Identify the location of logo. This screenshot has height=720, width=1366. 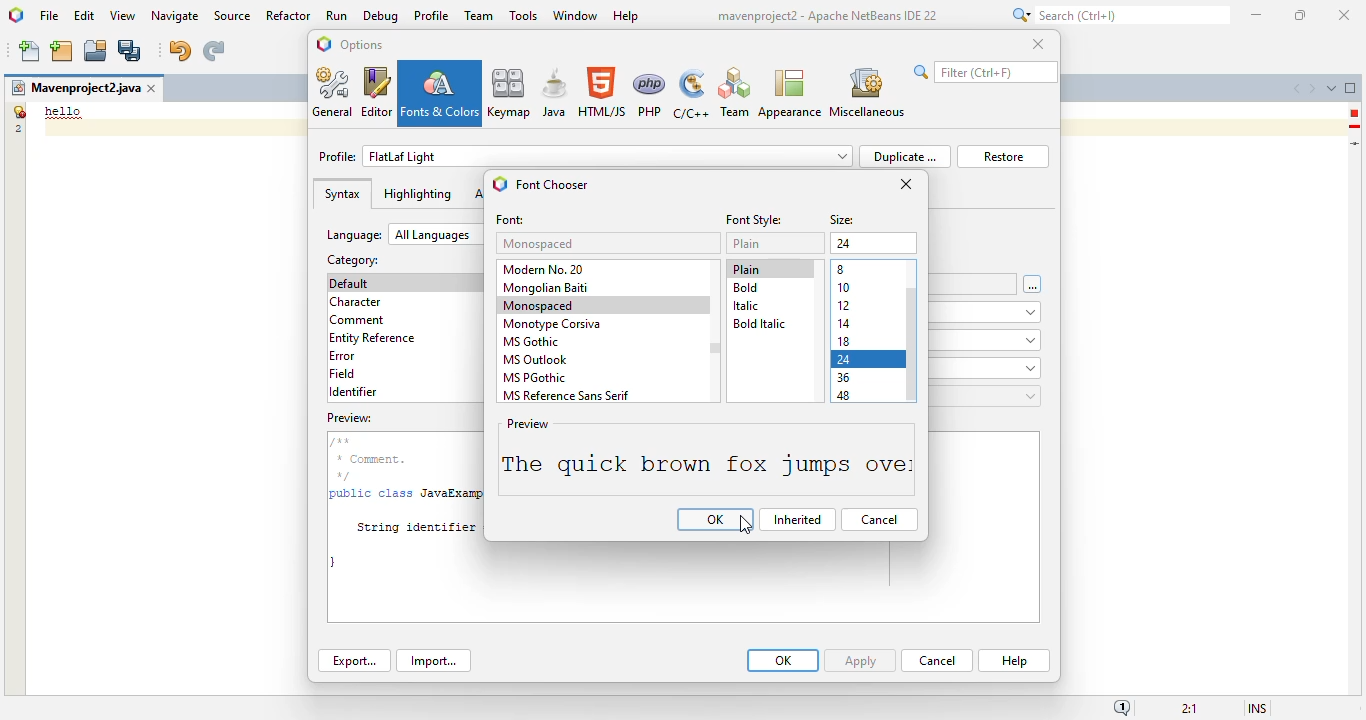
(324, 44).